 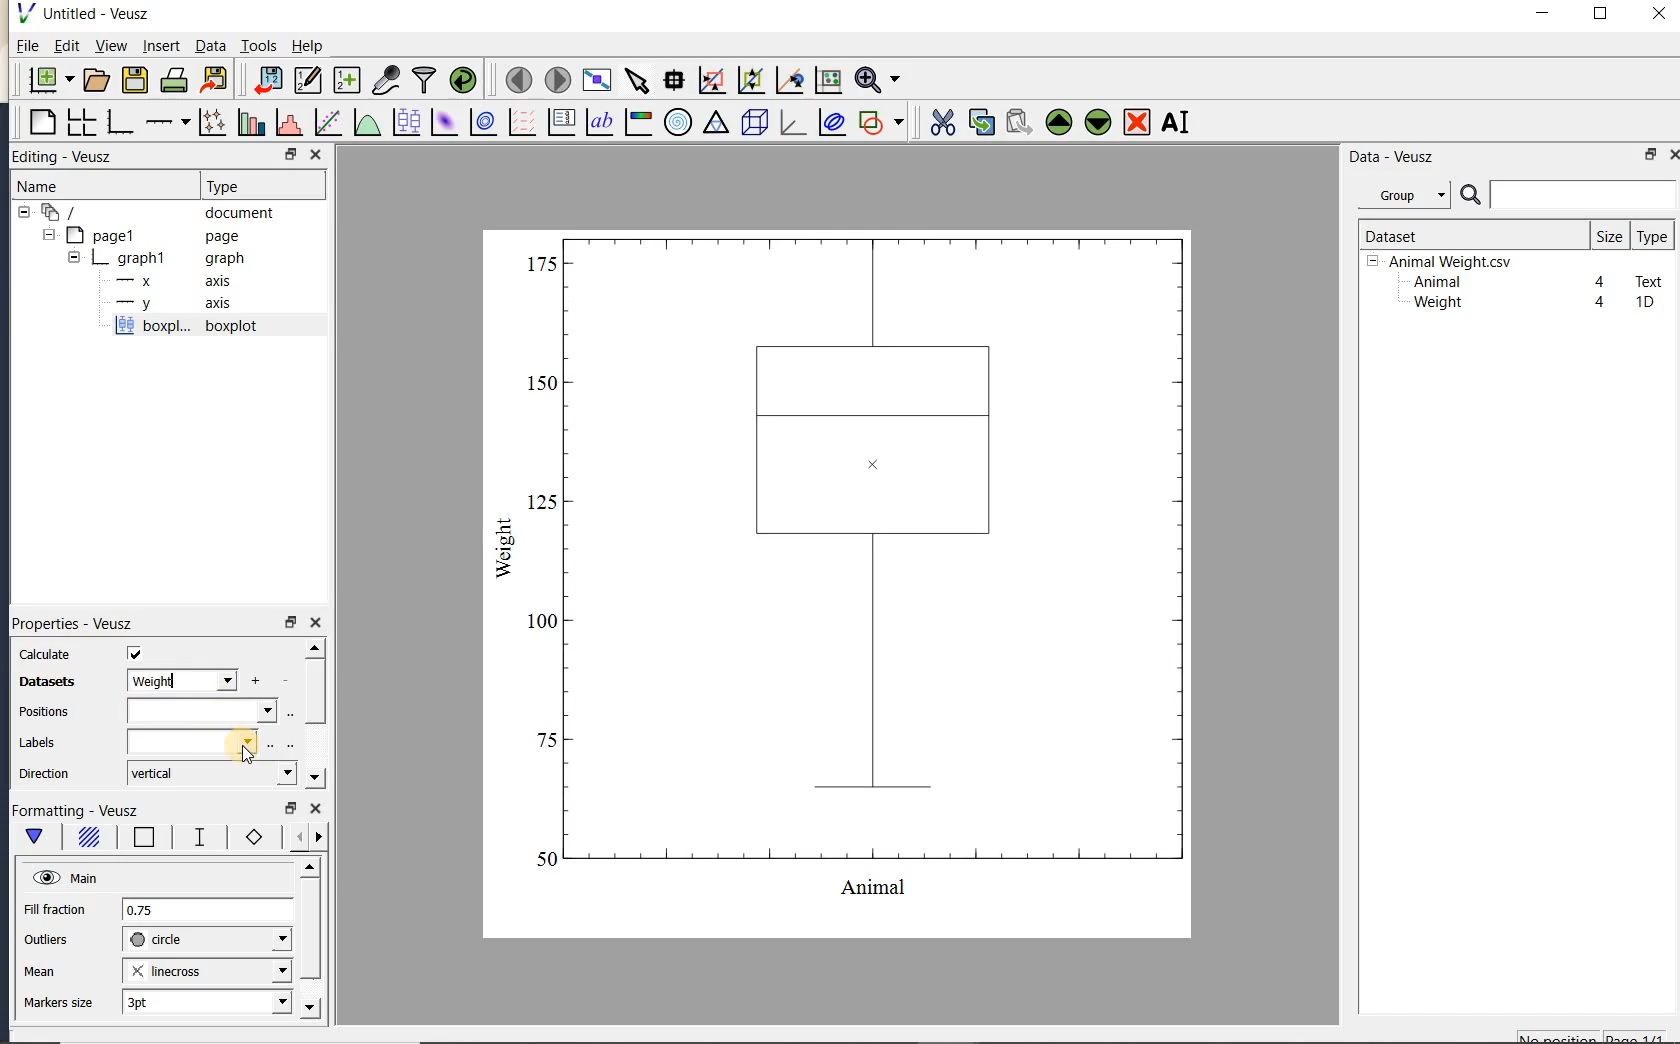 What do you see at coordinates (134, 81) in the screenshot?
I see `save the document` at bounding box center [134, 81].